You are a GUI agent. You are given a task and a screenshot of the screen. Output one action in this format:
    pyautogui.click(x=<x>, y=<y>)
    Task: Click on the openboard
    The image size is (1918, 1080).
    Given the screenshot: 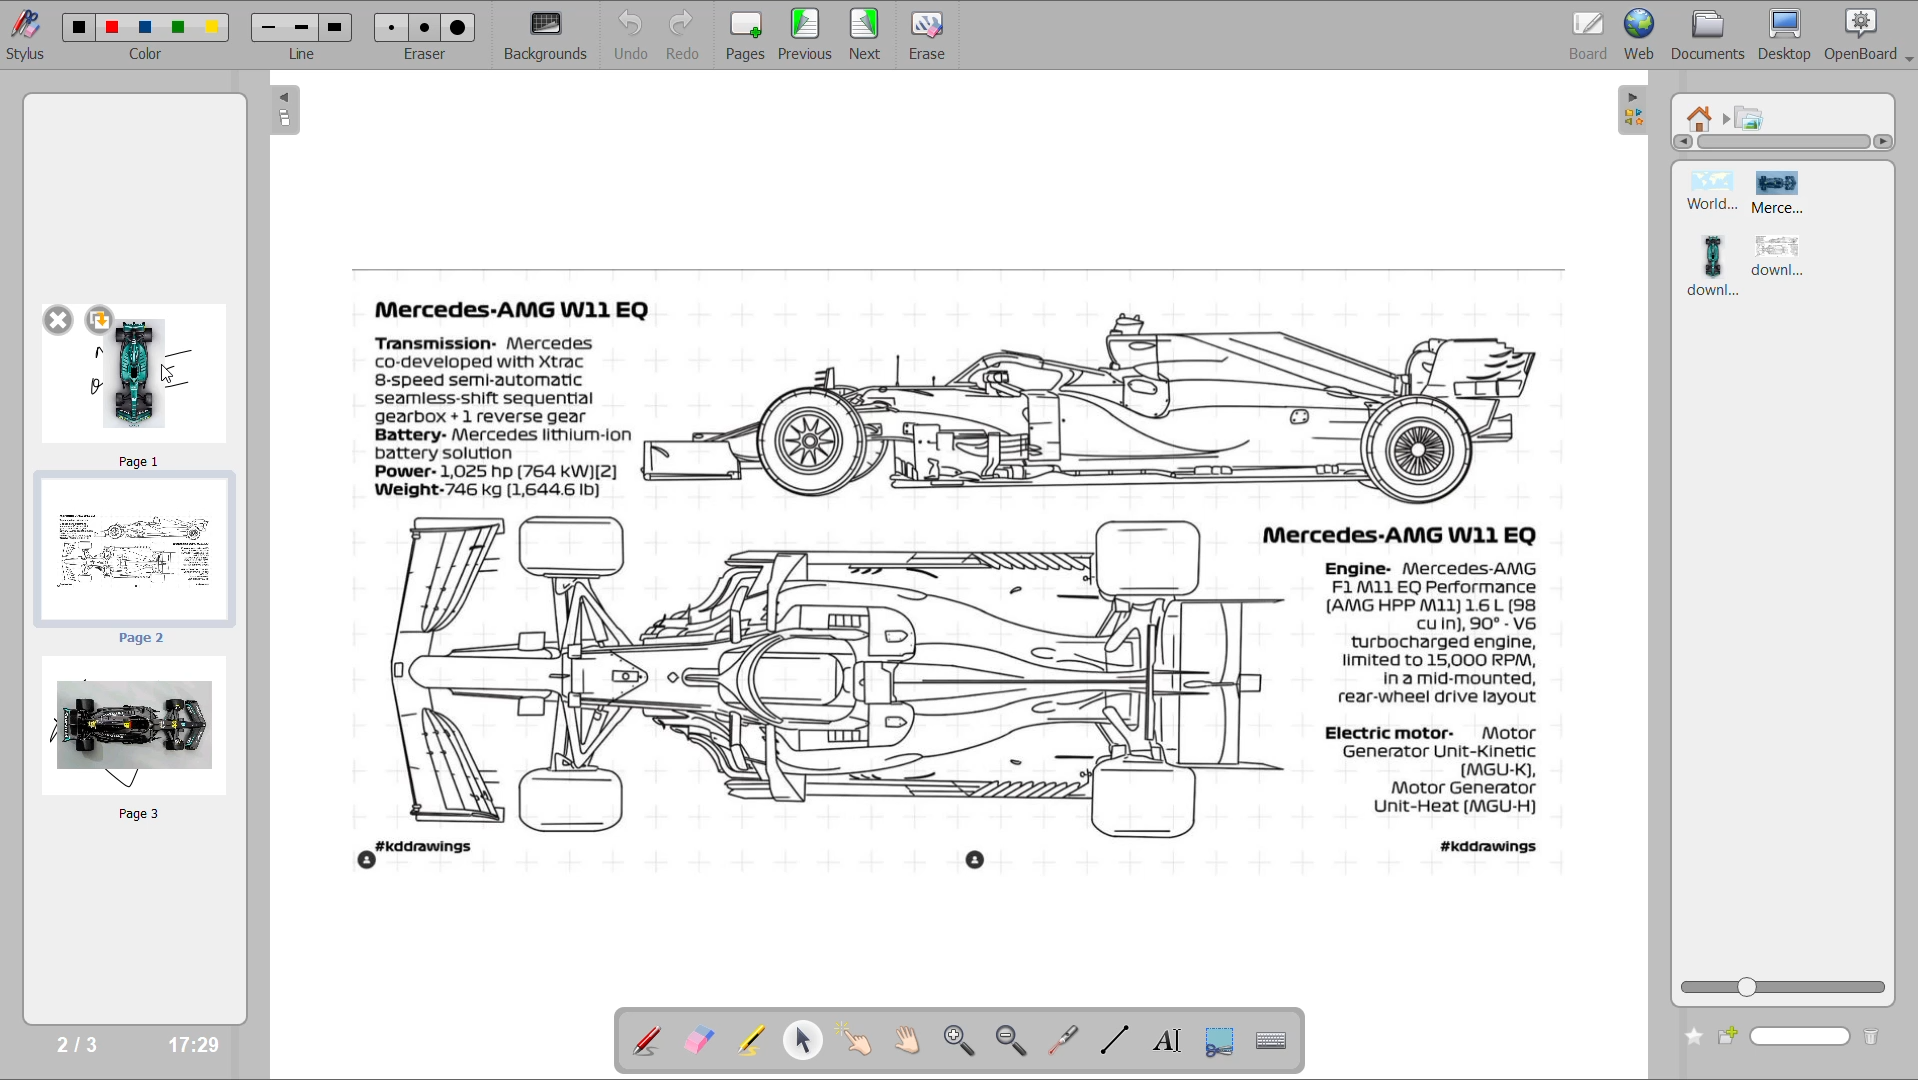 What is the action you would take?
    pyautogui.click(x=1871, y=35)
    